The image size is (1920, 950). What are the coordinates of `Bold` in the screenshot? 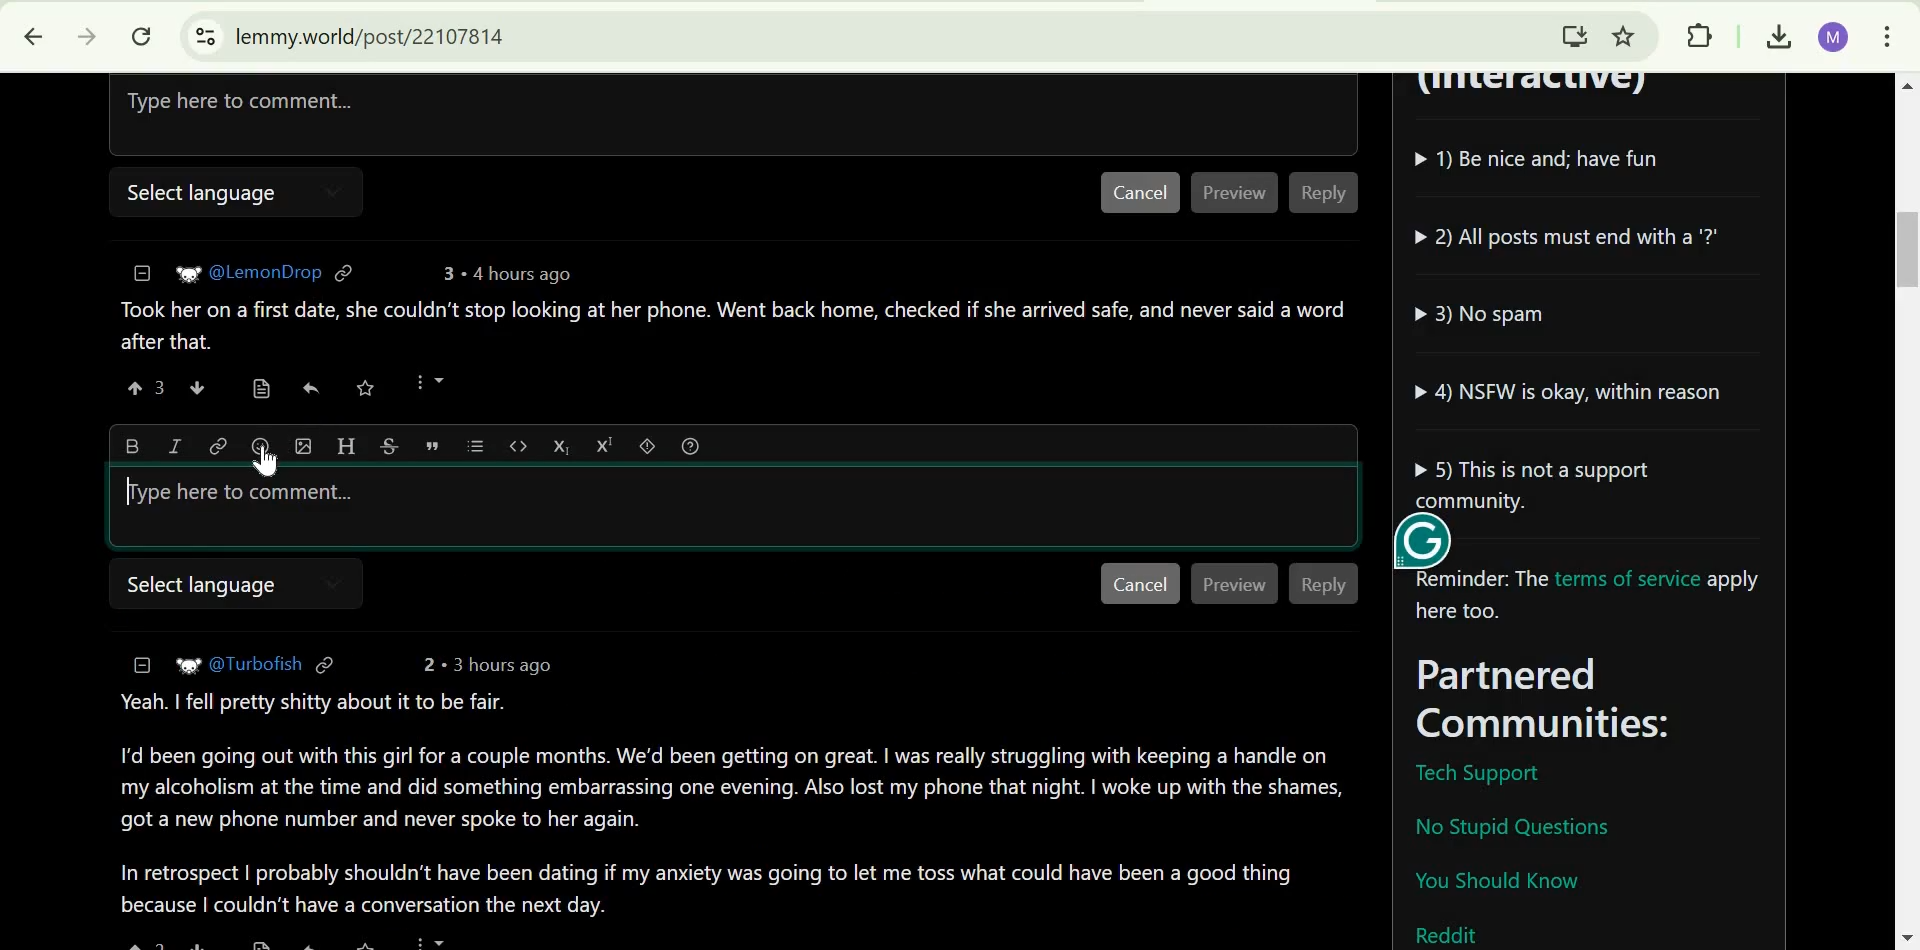 It's located at (132, 443).